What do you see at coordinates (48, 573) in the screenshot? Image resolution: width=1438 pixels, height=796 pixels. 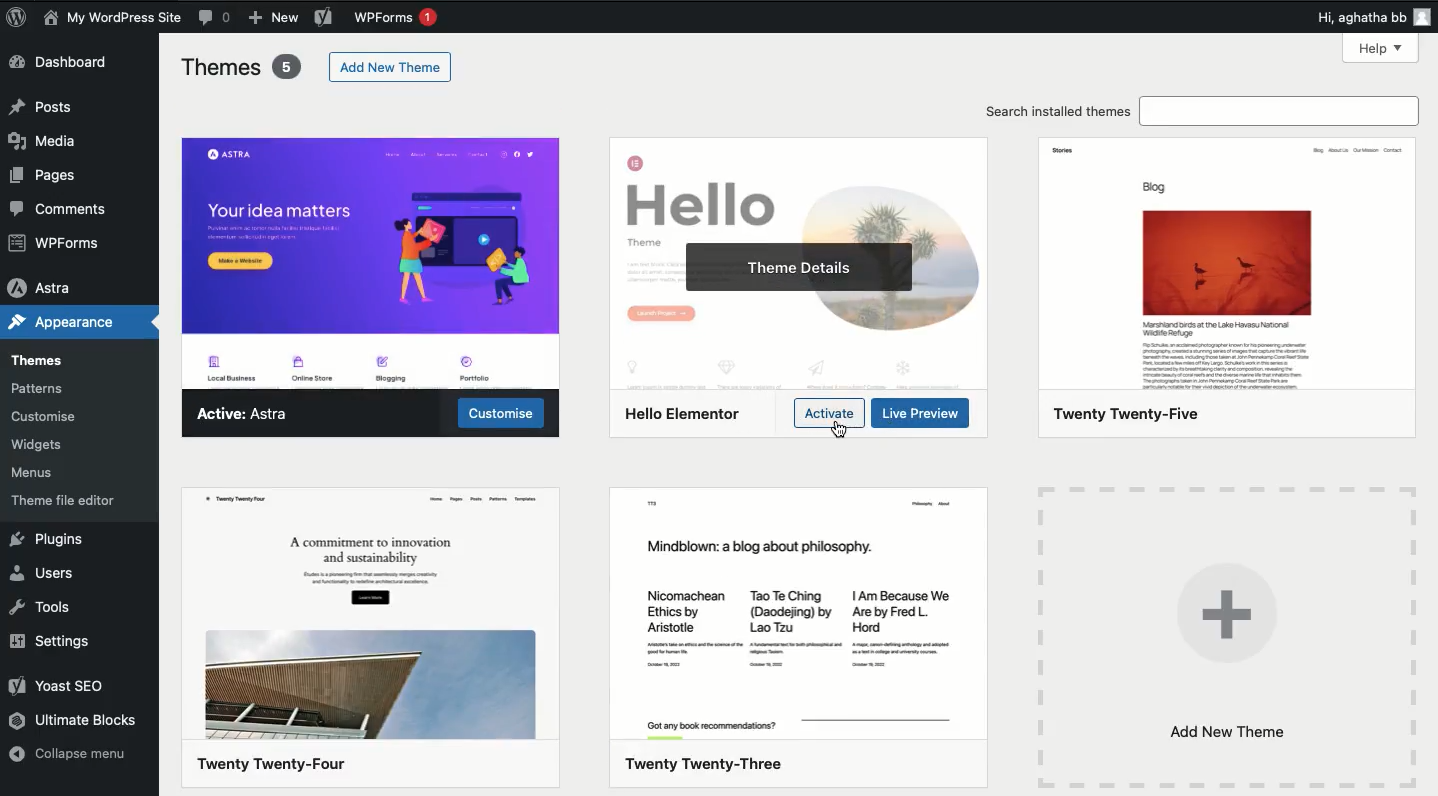 I see `Users` at bounding box center [48, 573].